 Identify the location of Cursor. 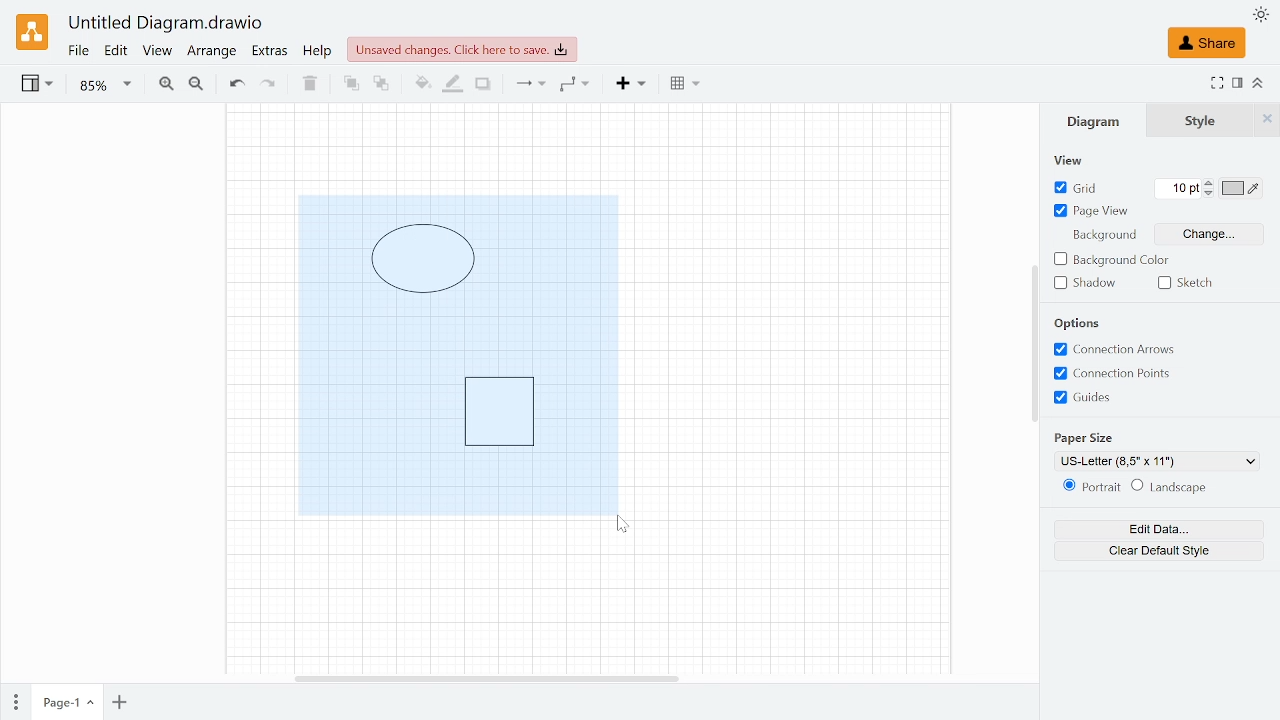
(626, 525).